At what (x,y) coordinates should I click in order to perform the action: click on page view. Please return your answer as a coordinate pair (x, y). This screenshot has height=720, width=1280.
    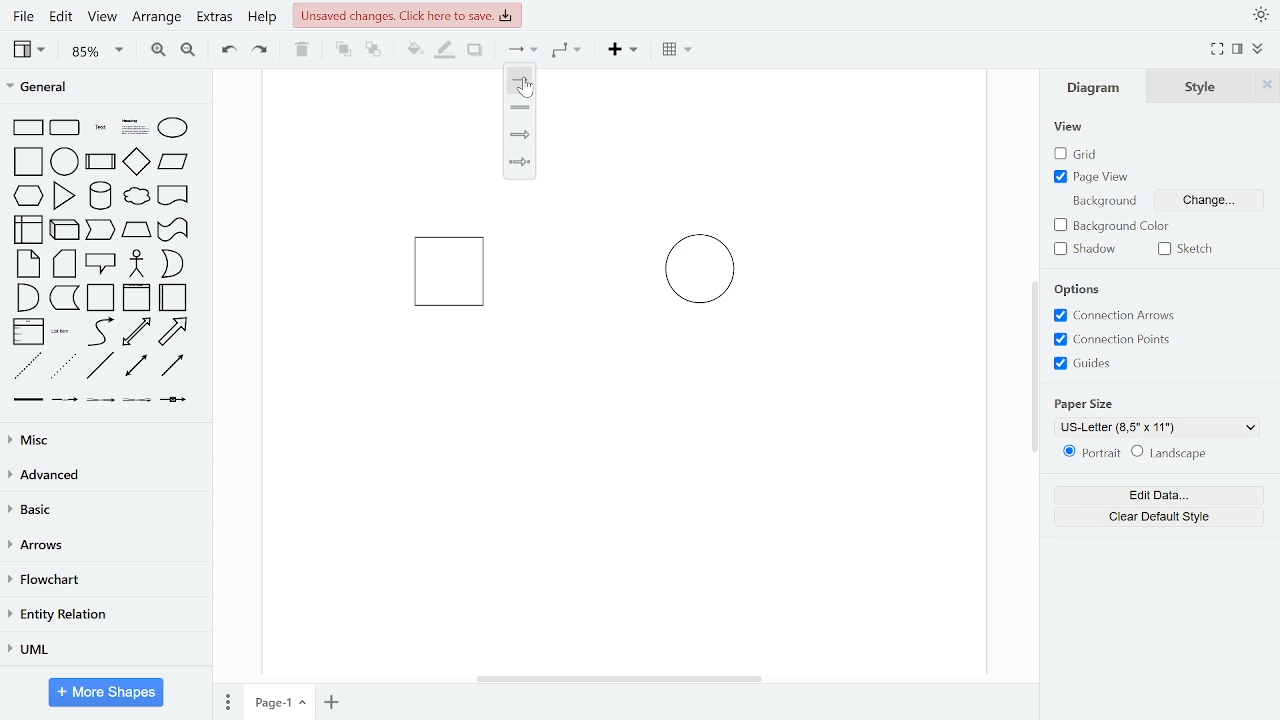
    Looking at the image, I should click on (1094, 176).